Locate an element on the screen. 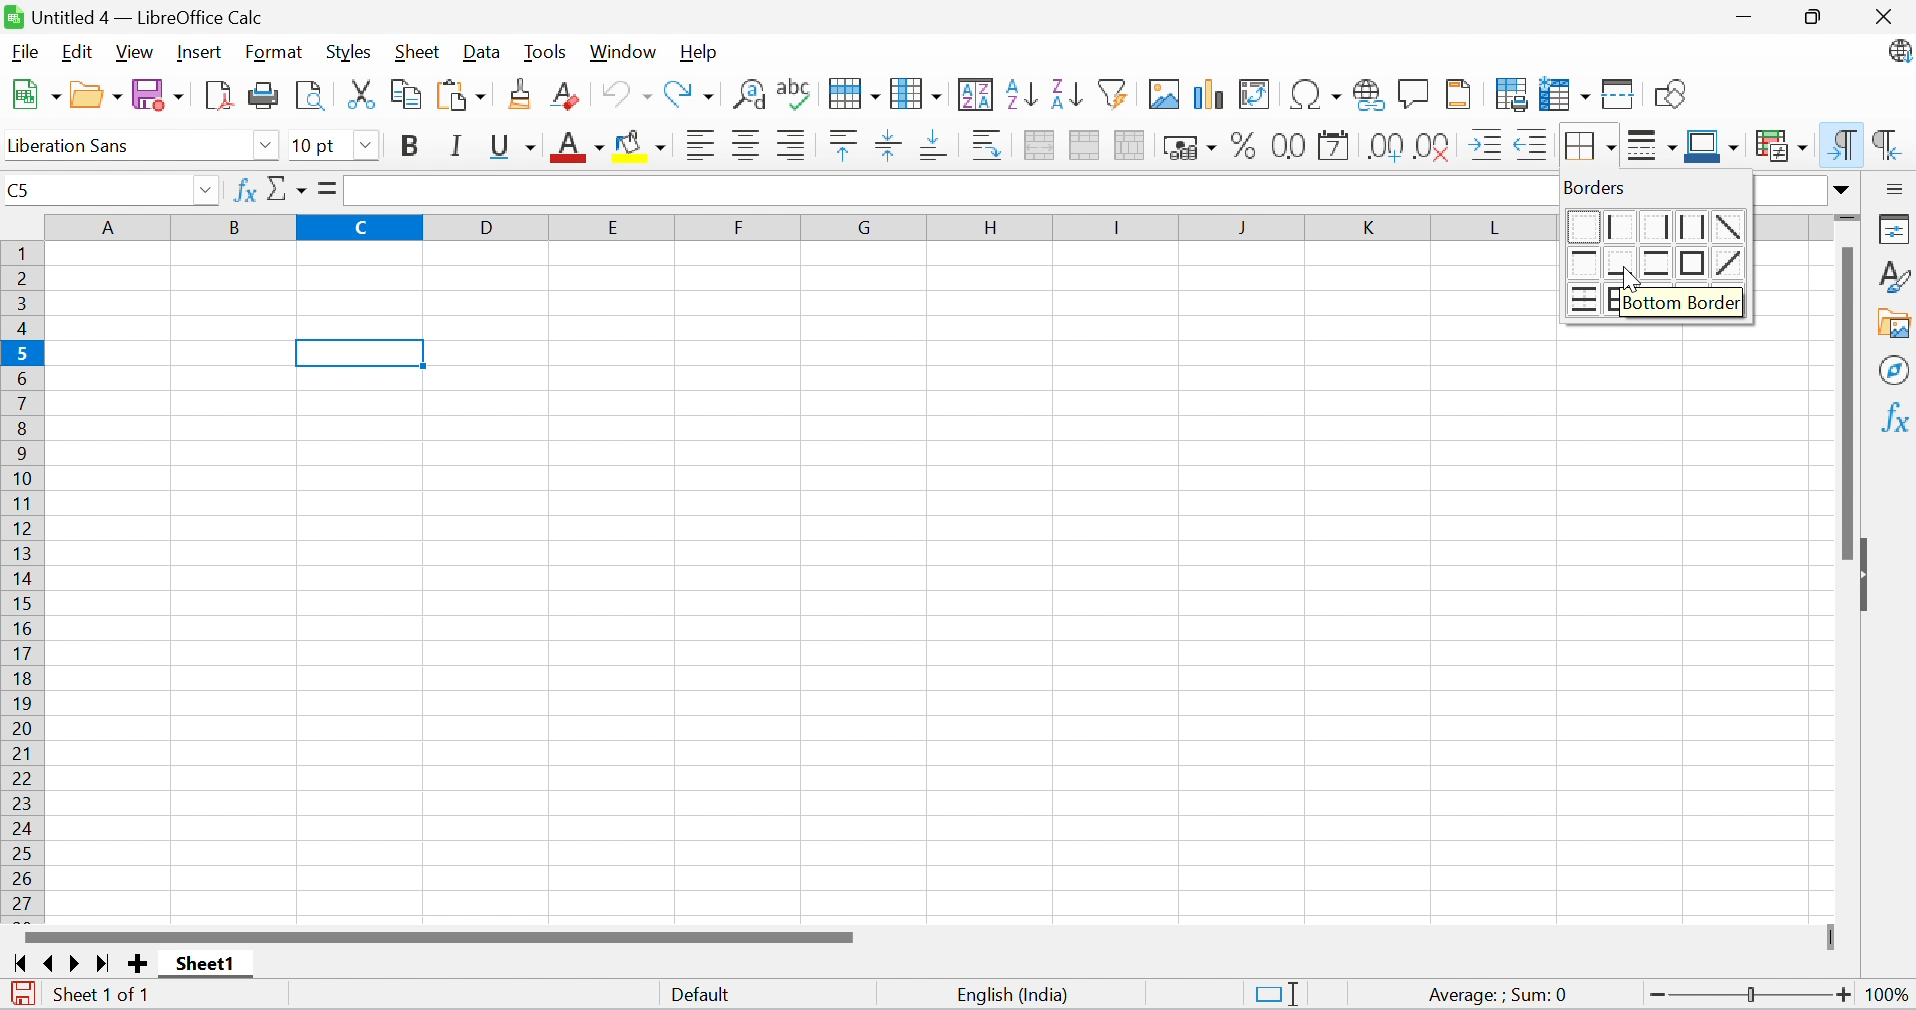 This screenshot has width=1916, height=1010. Scroll to last sheet is located at coordinates (100, 965).